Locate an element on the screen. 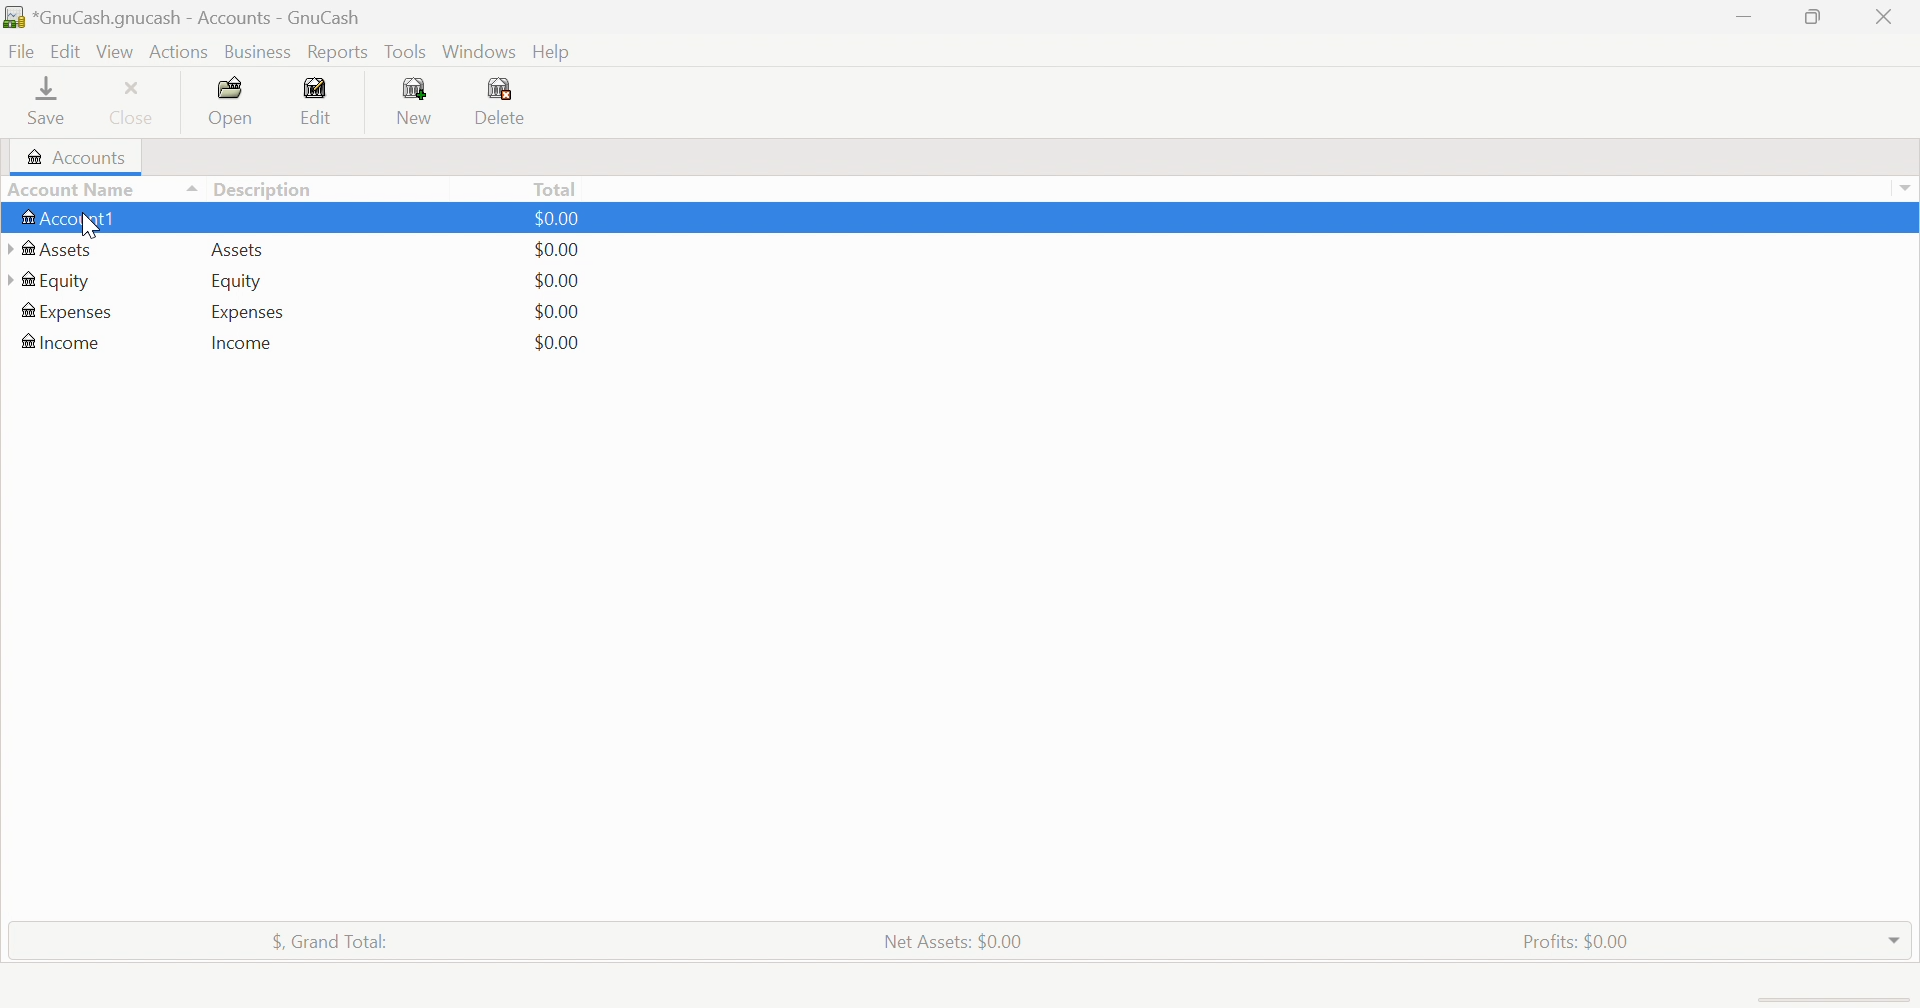 The height and width of the screenshot is (1008, 1920). $, Grand Total: is located at coordinates (329, 942).